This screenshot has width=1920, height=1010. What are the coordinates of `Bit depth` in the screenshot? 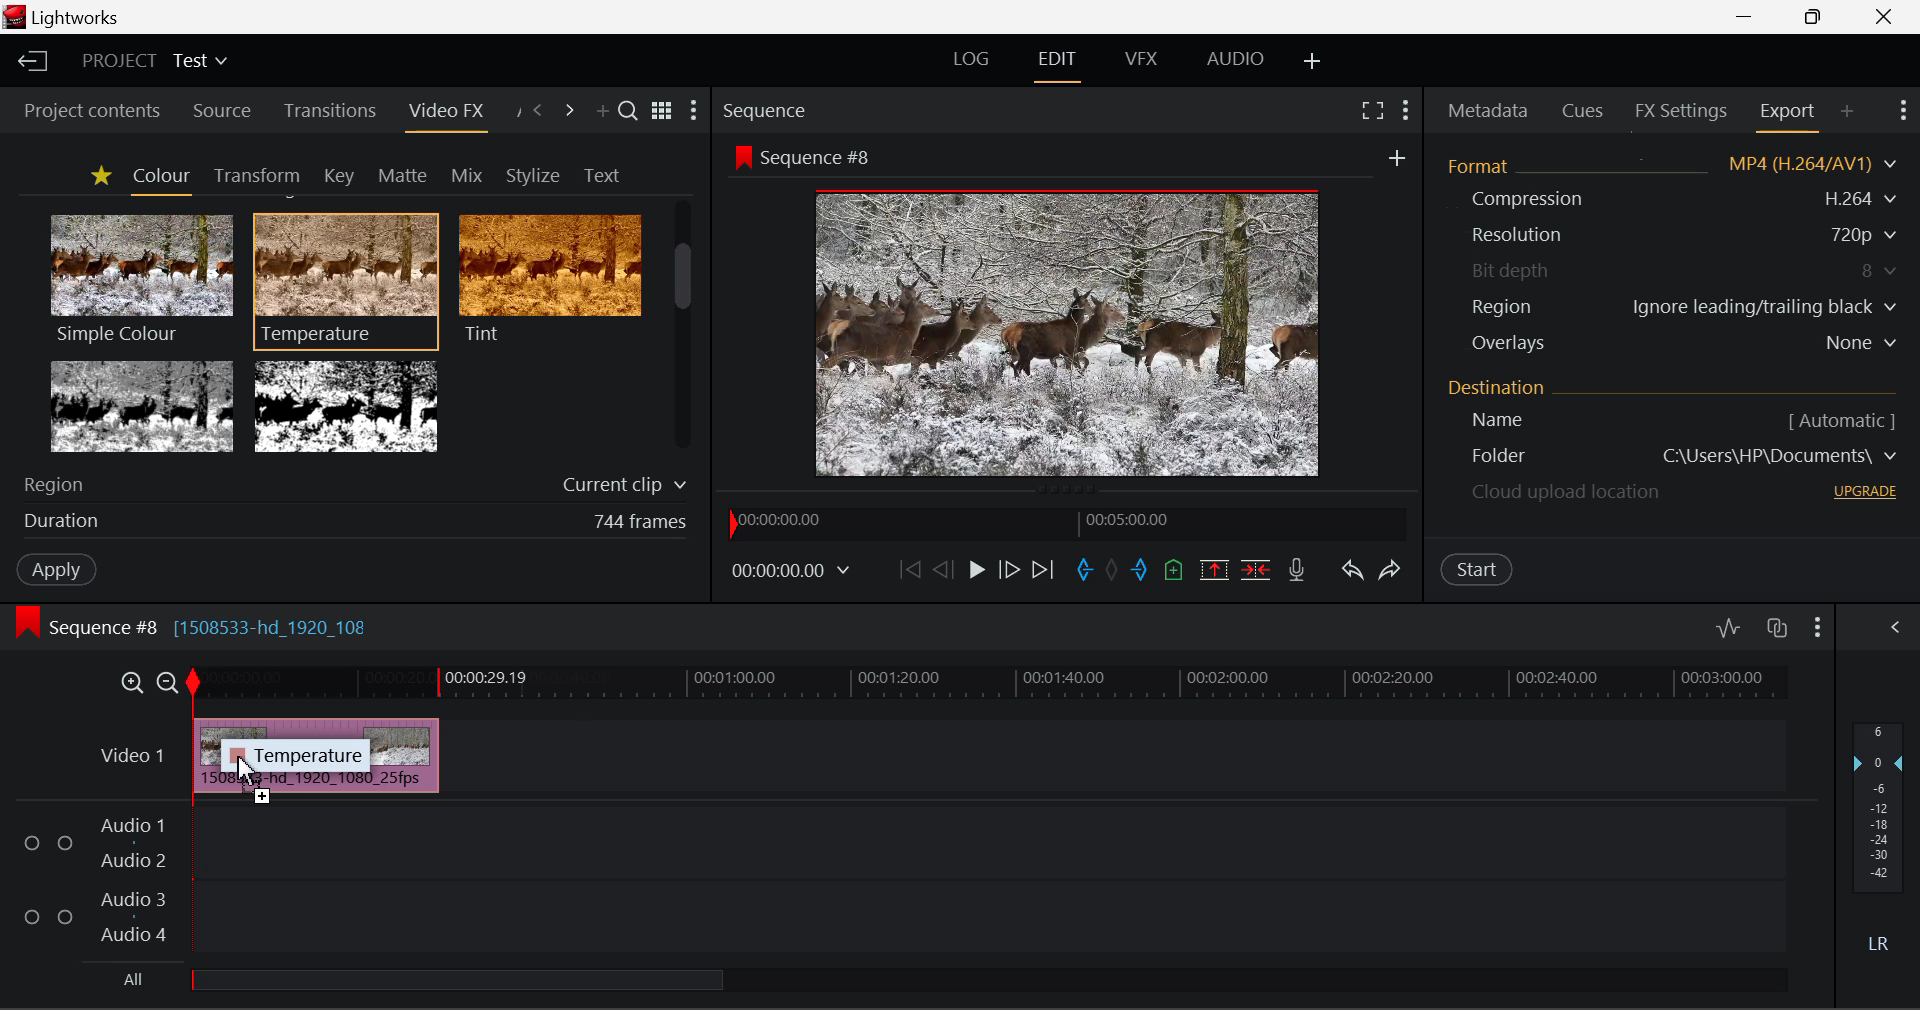 It's located at (1513, 267).